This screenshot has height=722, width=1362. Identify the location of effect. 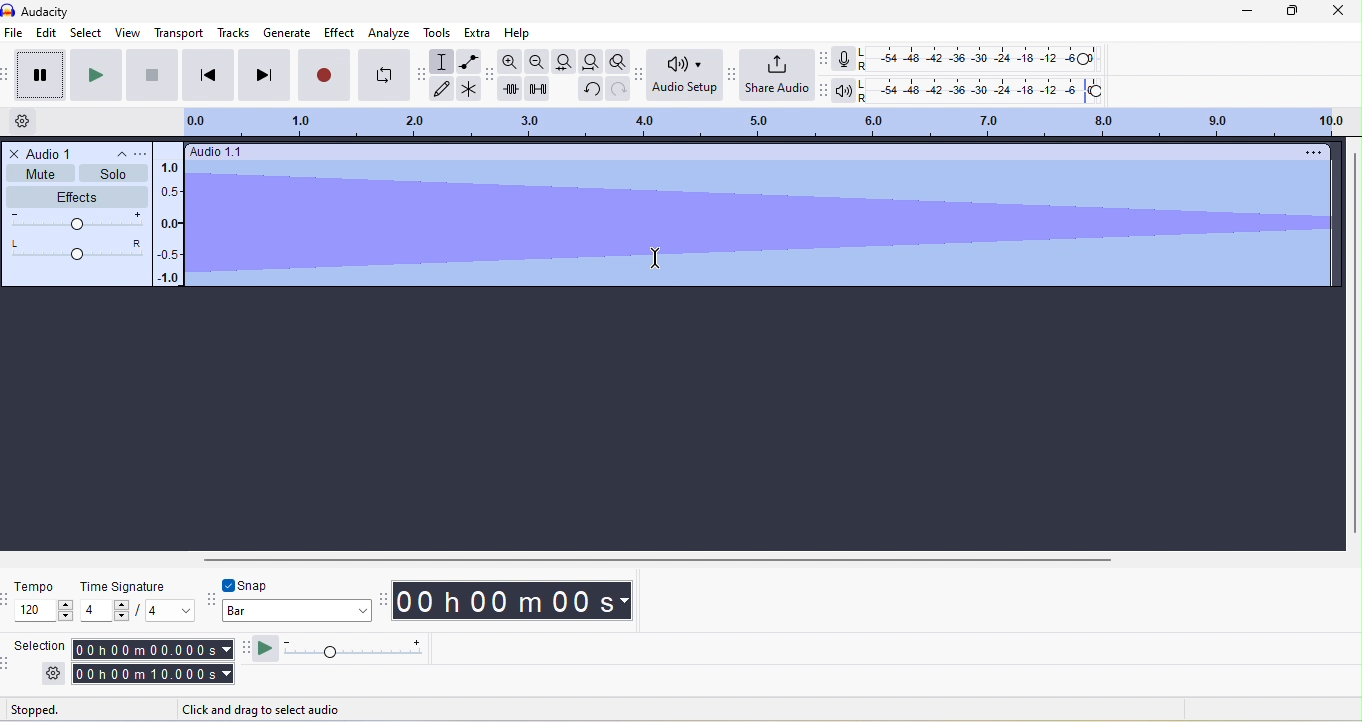
(342, 32).